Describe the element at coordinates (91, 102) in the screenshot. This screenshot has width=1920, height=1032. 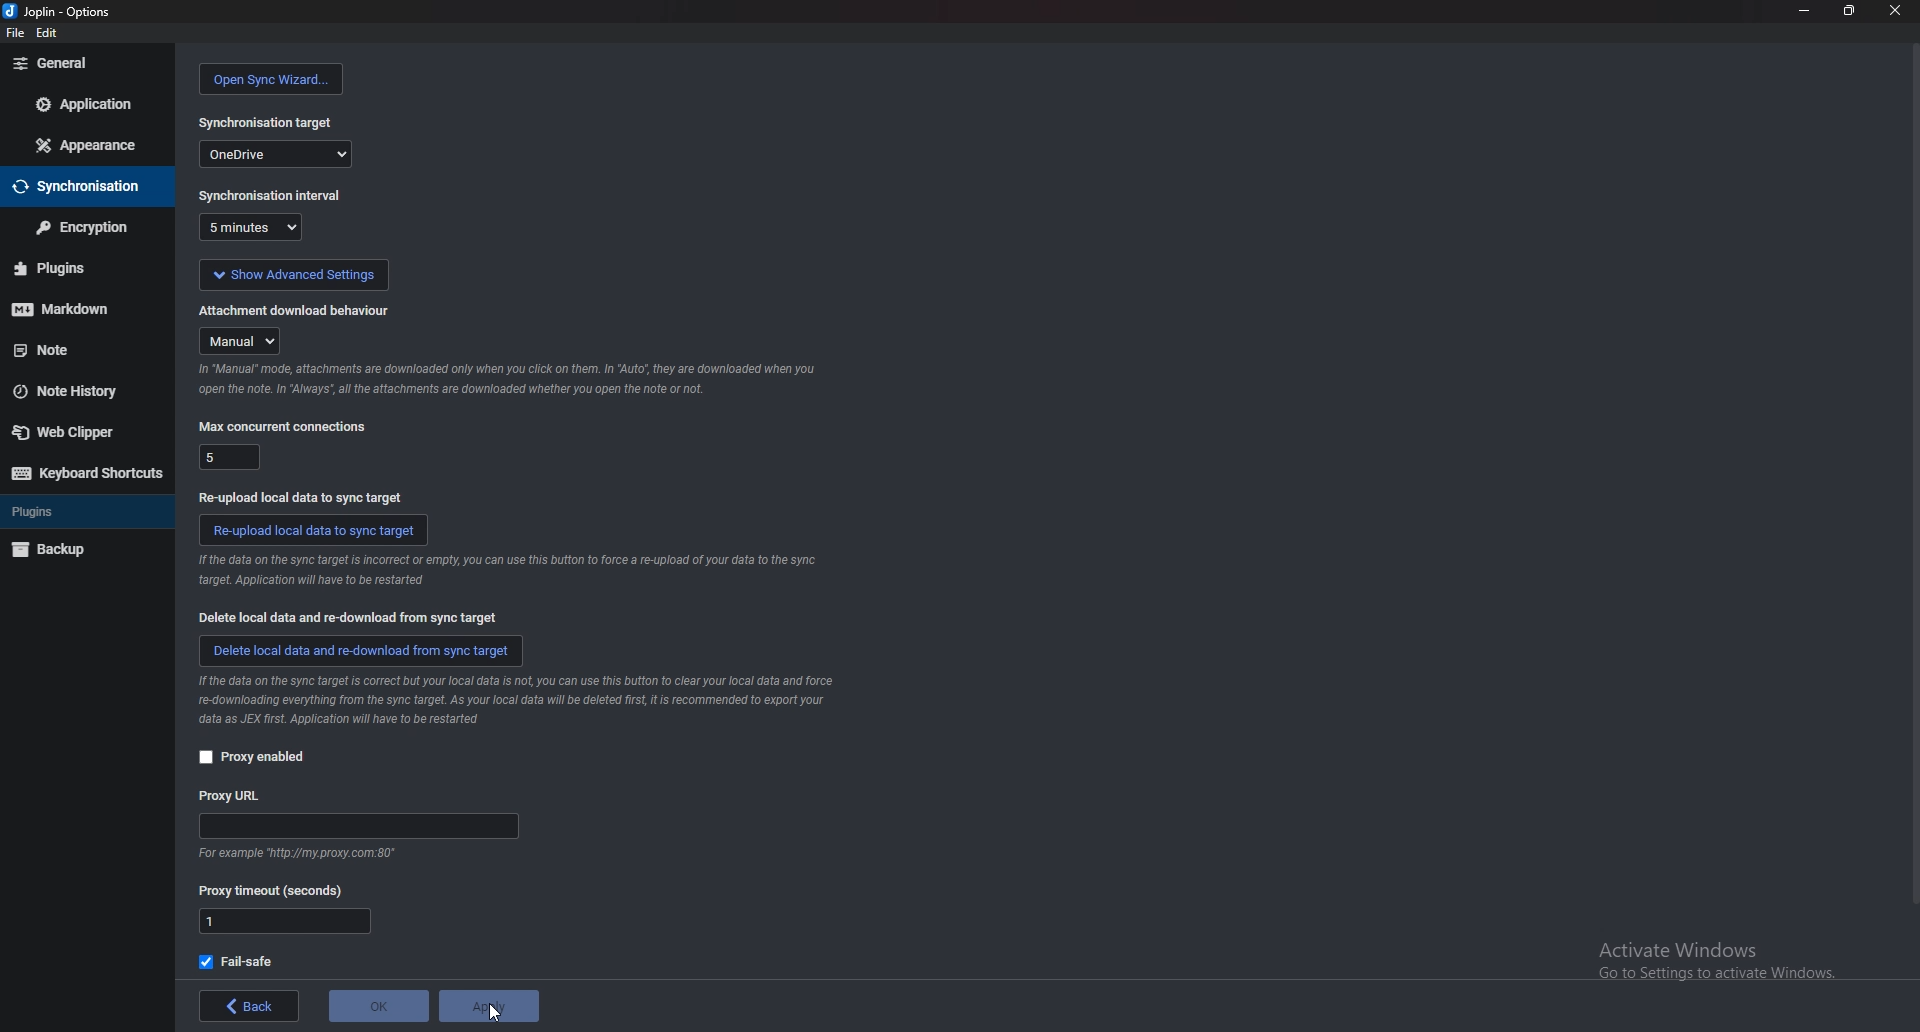
I see `application` at that location.